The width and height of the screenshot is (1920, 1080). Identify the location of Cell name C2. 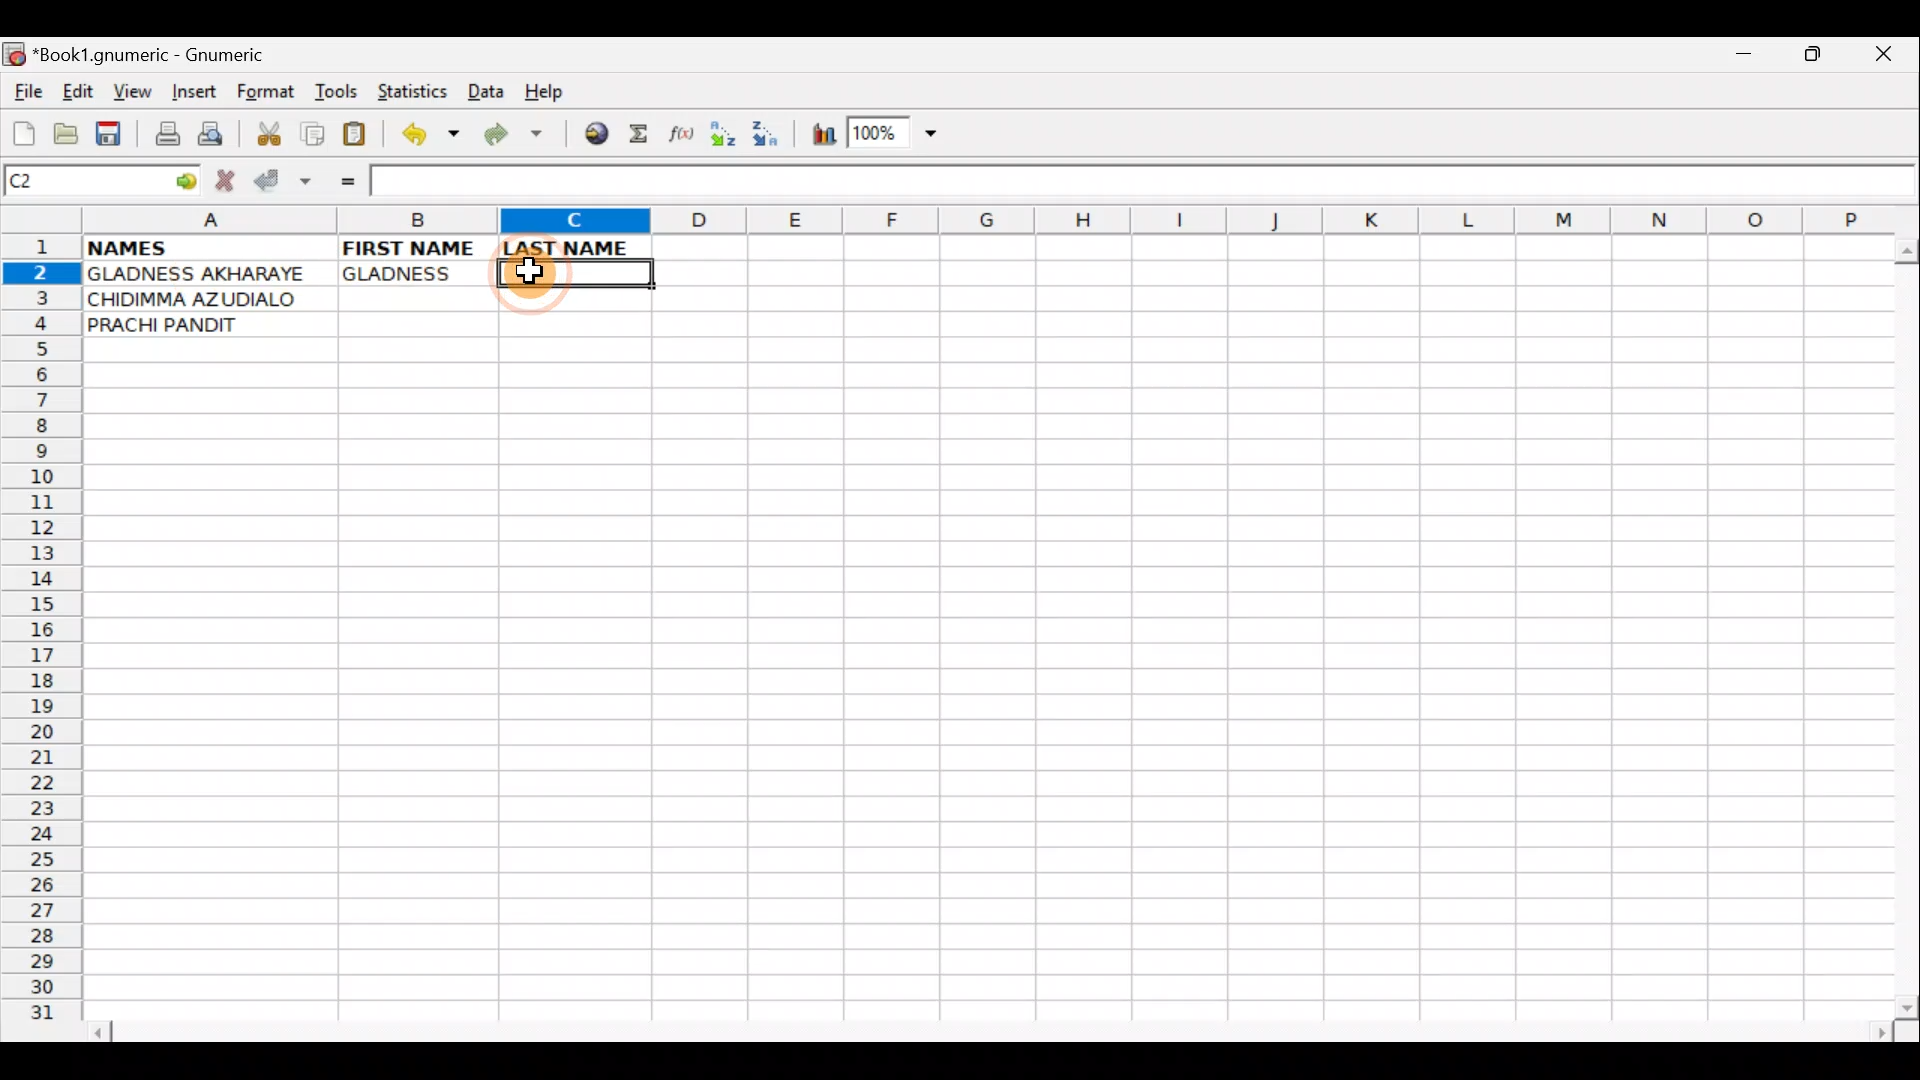
(80, 182).